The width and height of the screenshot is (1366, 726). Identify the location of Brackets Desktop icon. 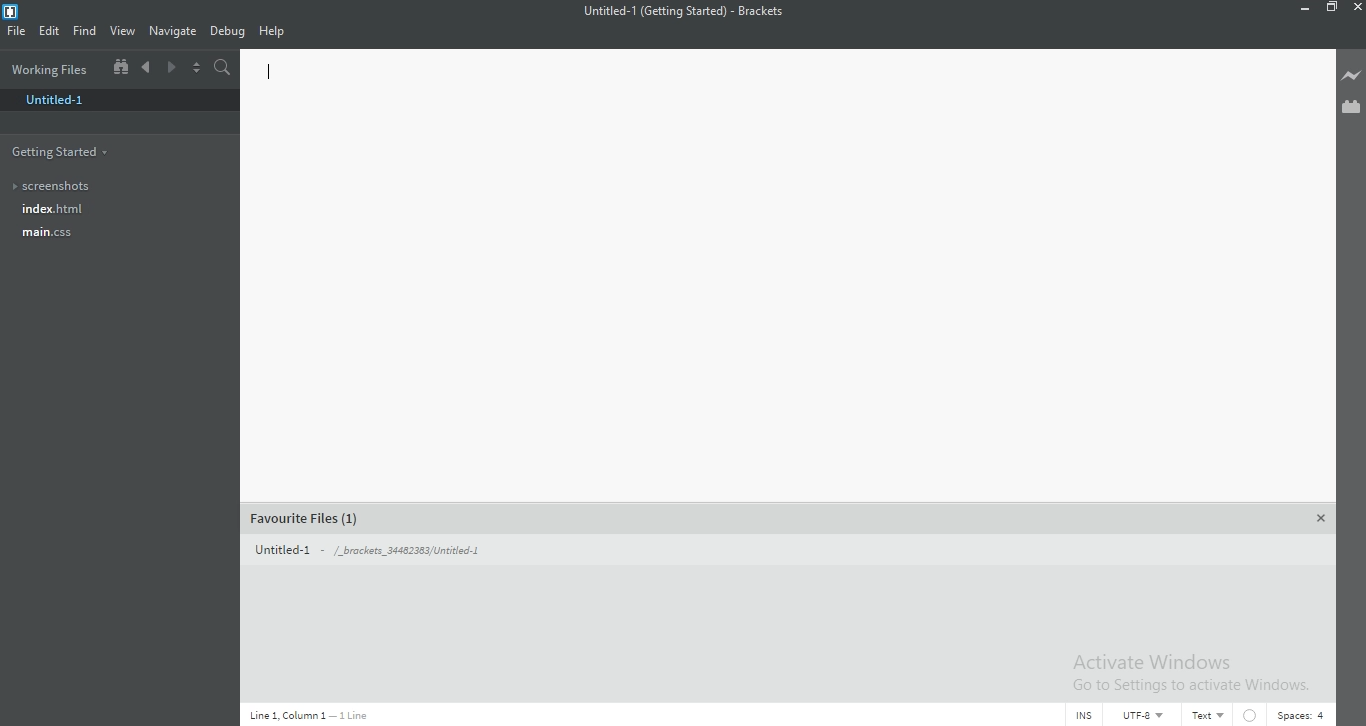
(12, 12).